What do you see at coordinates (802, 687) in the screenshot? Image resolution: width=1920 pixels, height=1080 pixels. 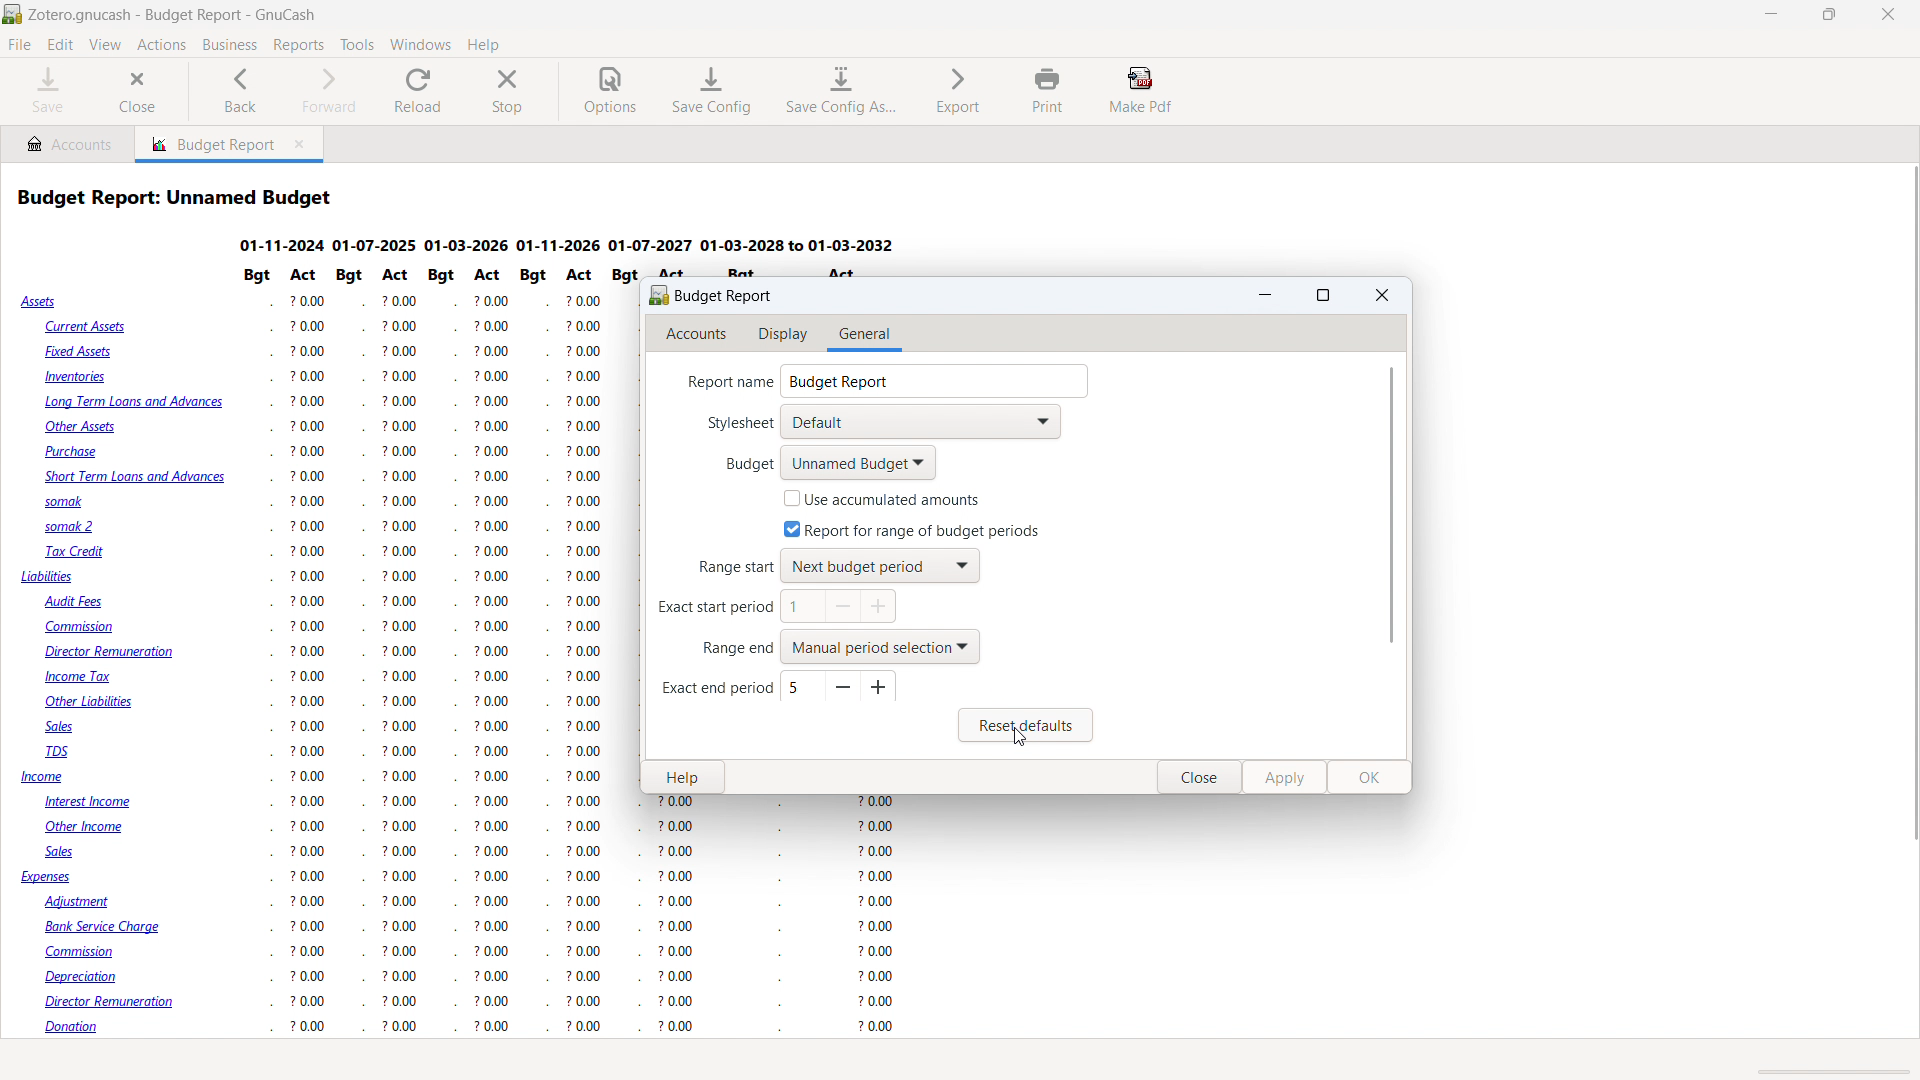 I see `exact end period` at bounding box center [802, 687].